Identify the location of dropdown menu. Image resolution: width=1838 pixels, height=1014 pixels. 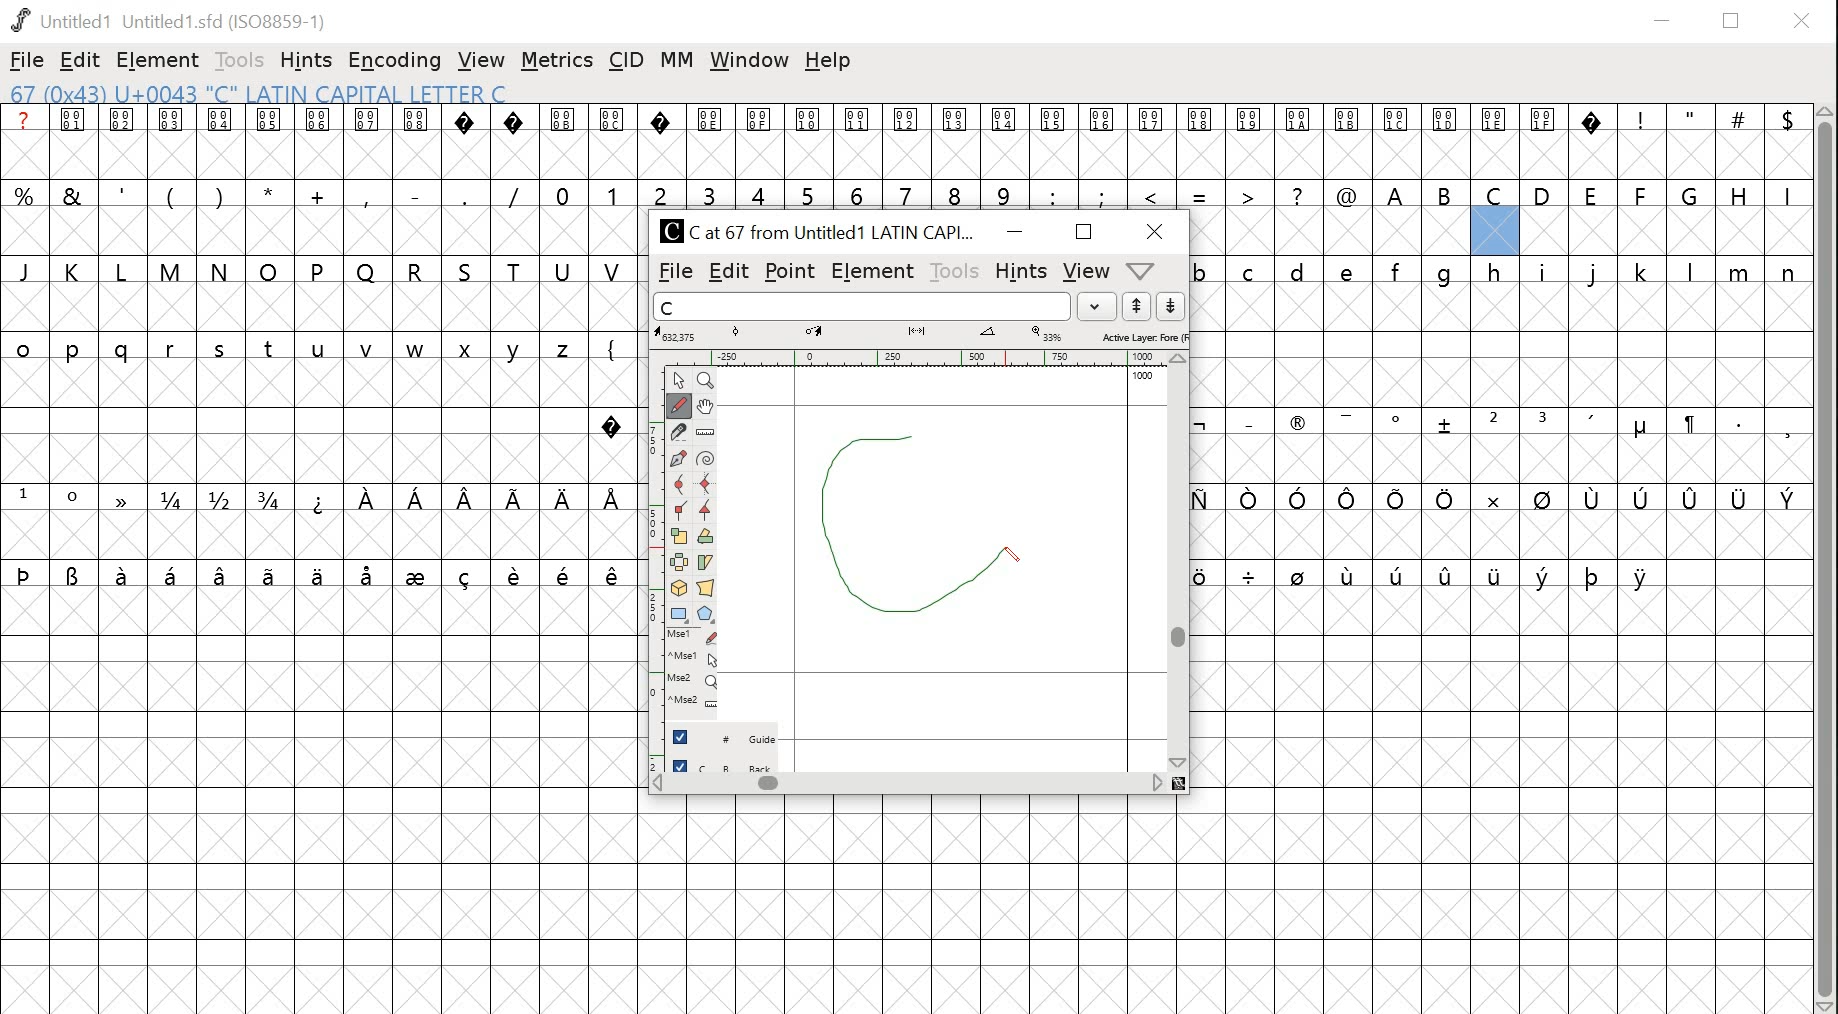
(1096, 306).